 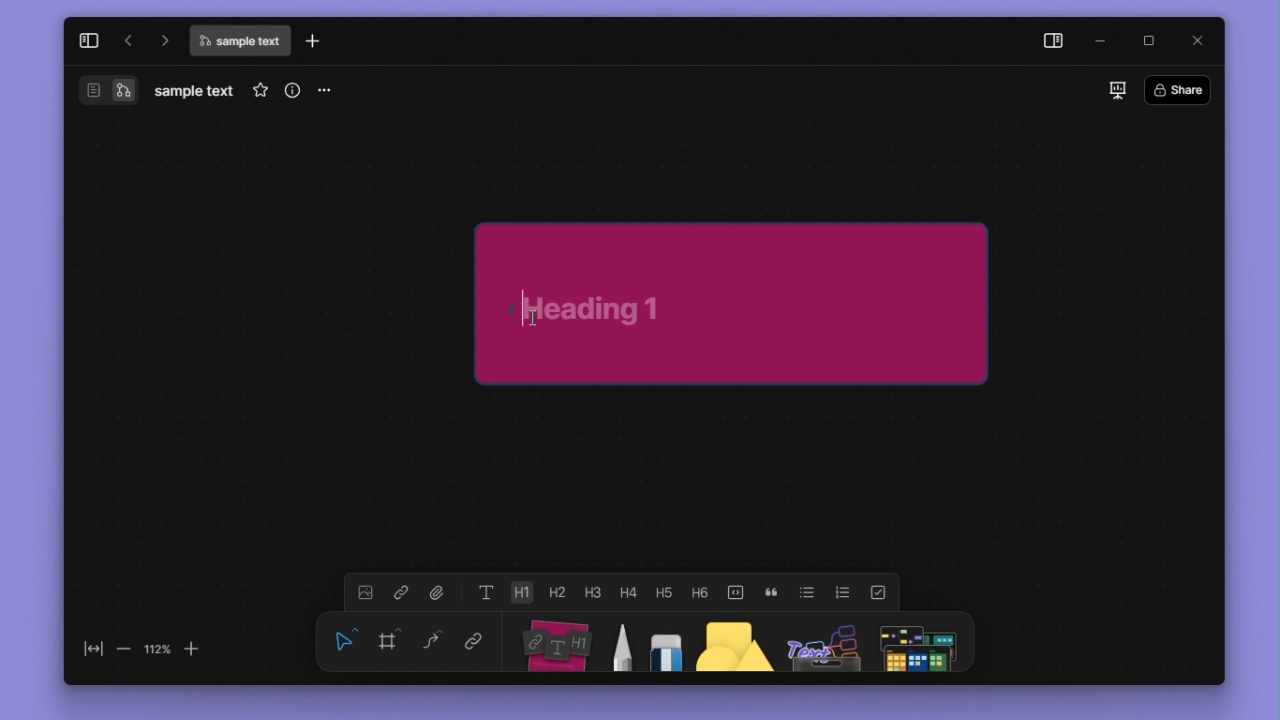 I want to click on file name, so click(x=239, y=41).